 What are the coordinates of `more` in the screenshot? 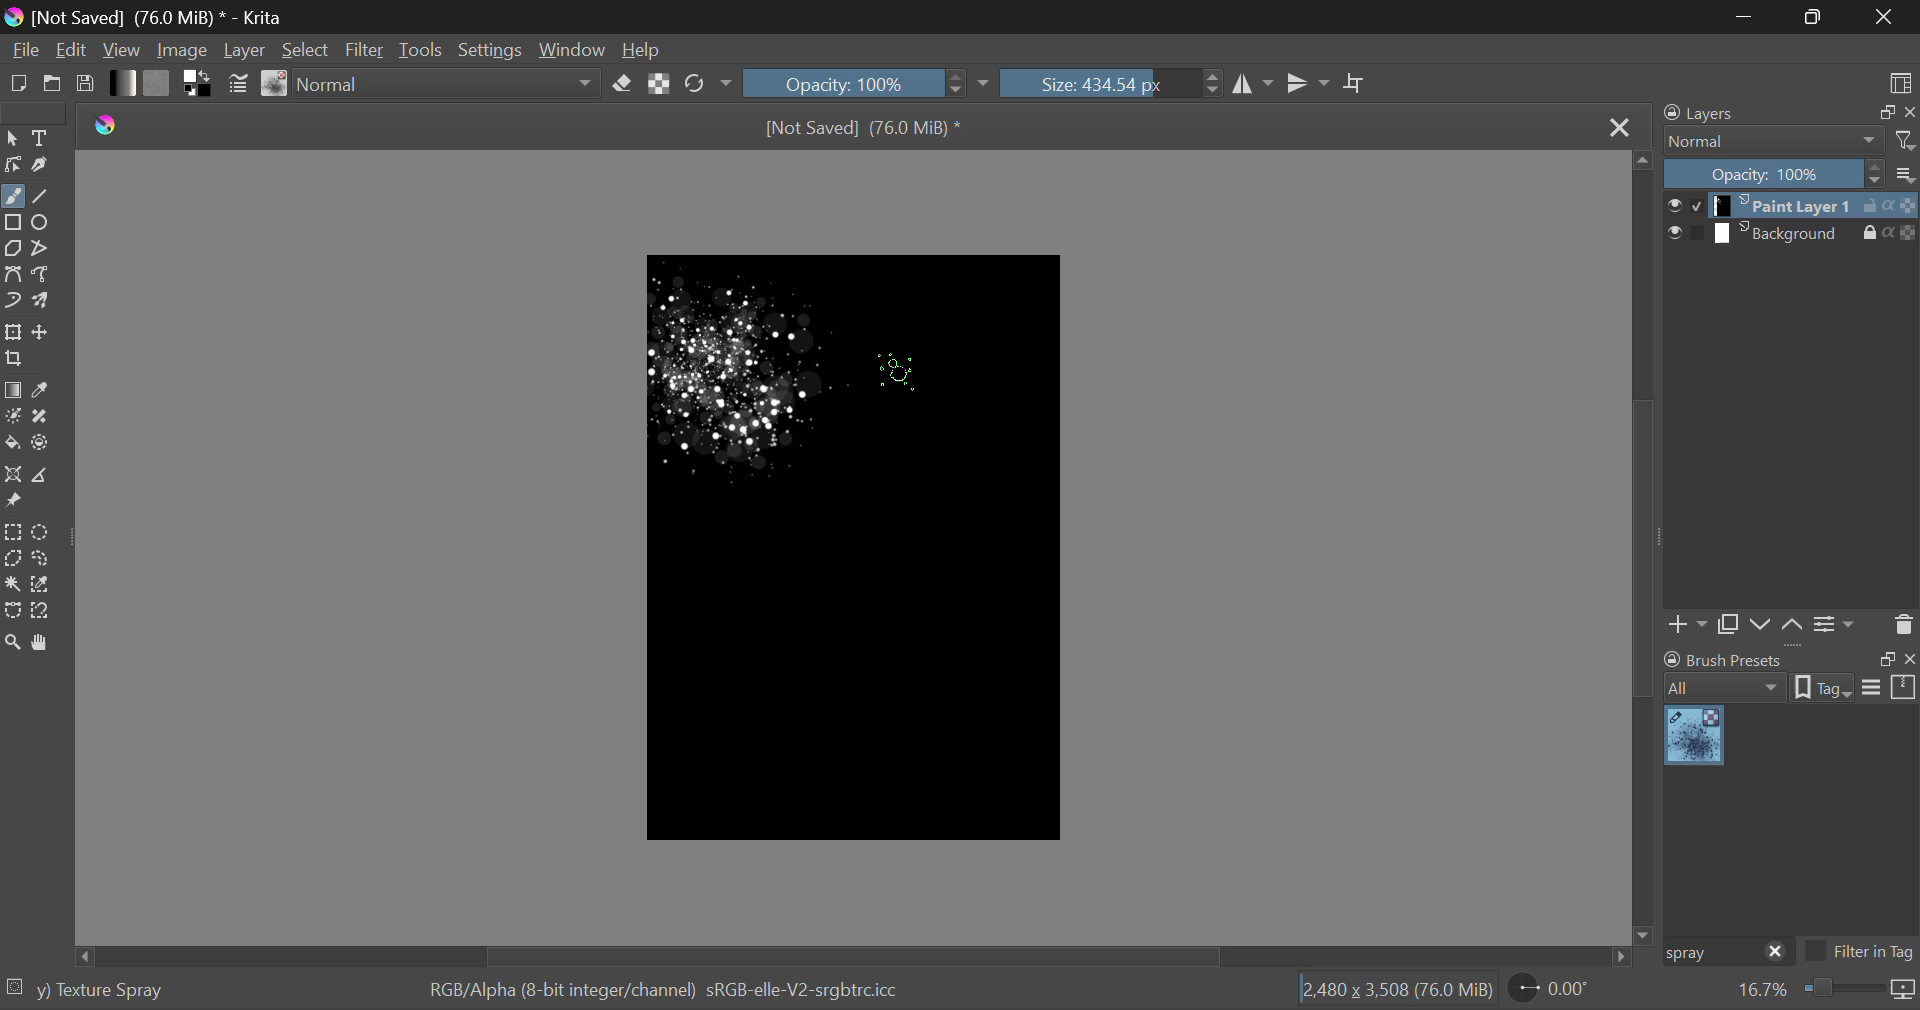 It's located at (1906, 173).